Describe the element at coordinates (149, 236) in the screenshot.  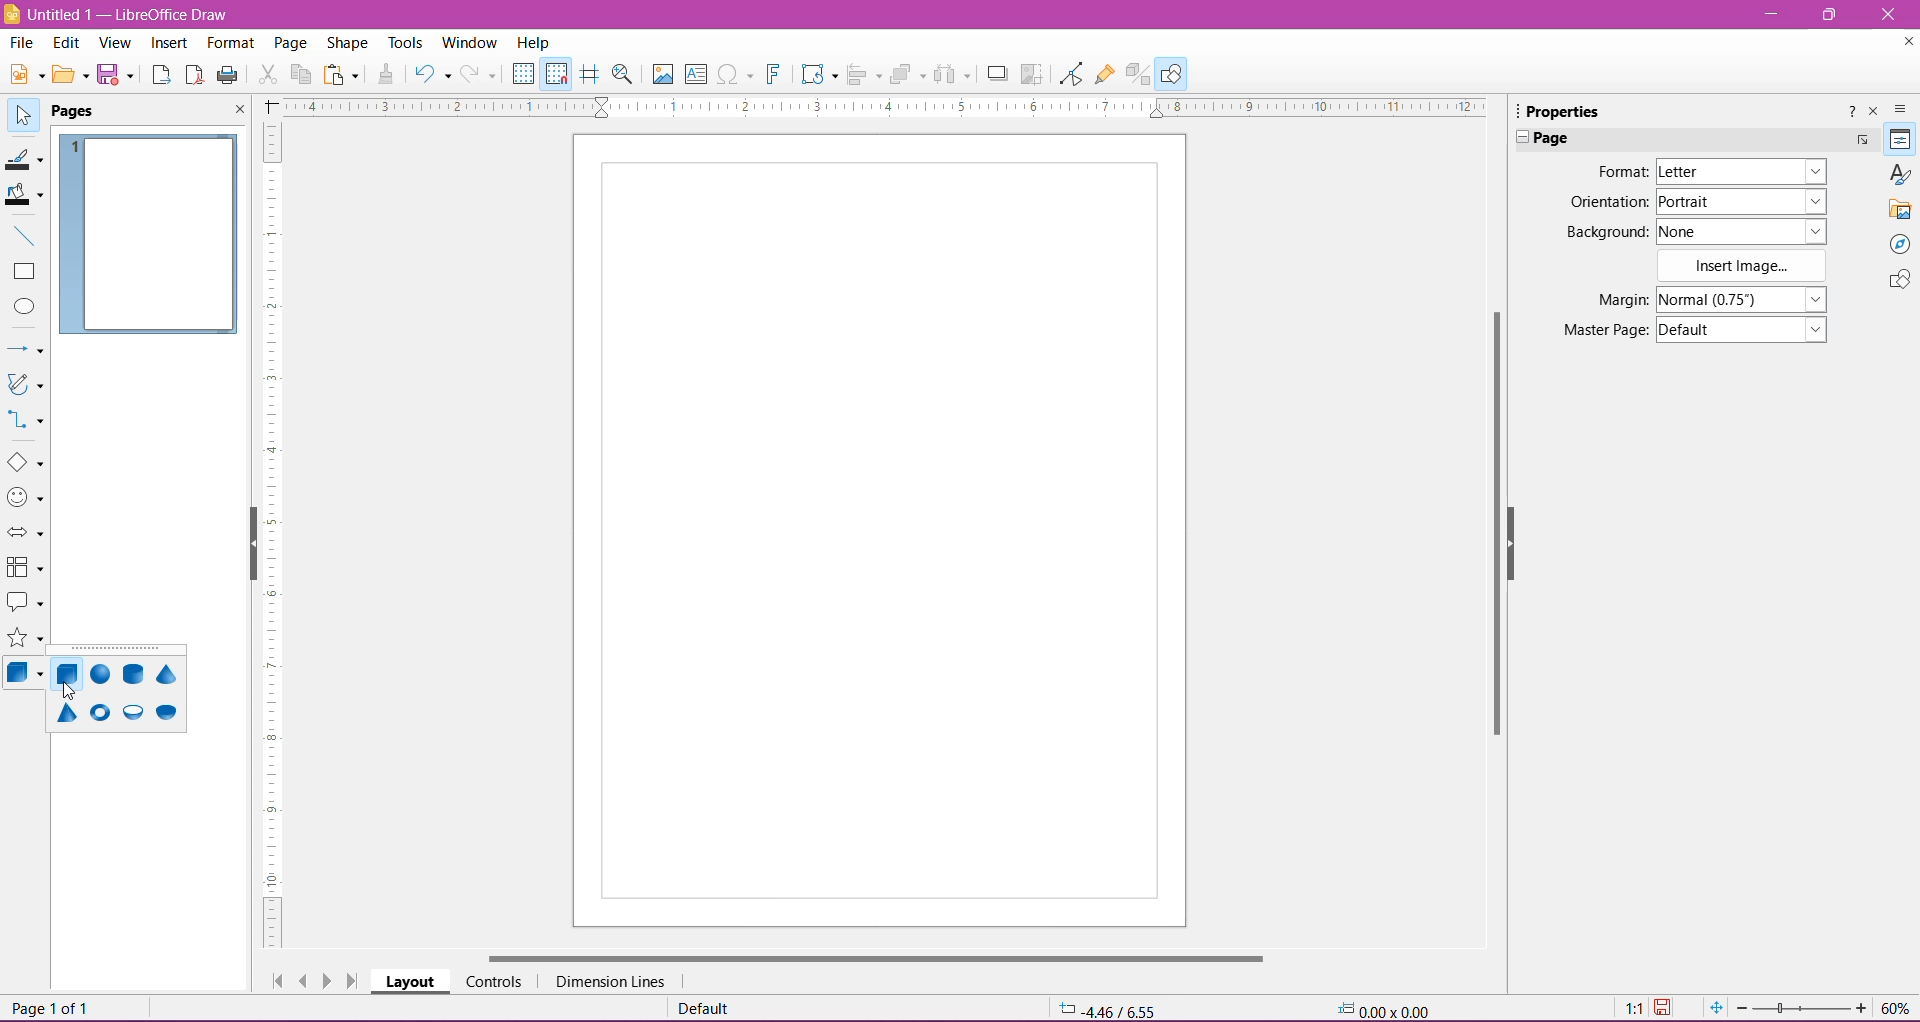
I see `Page 1` at that location.